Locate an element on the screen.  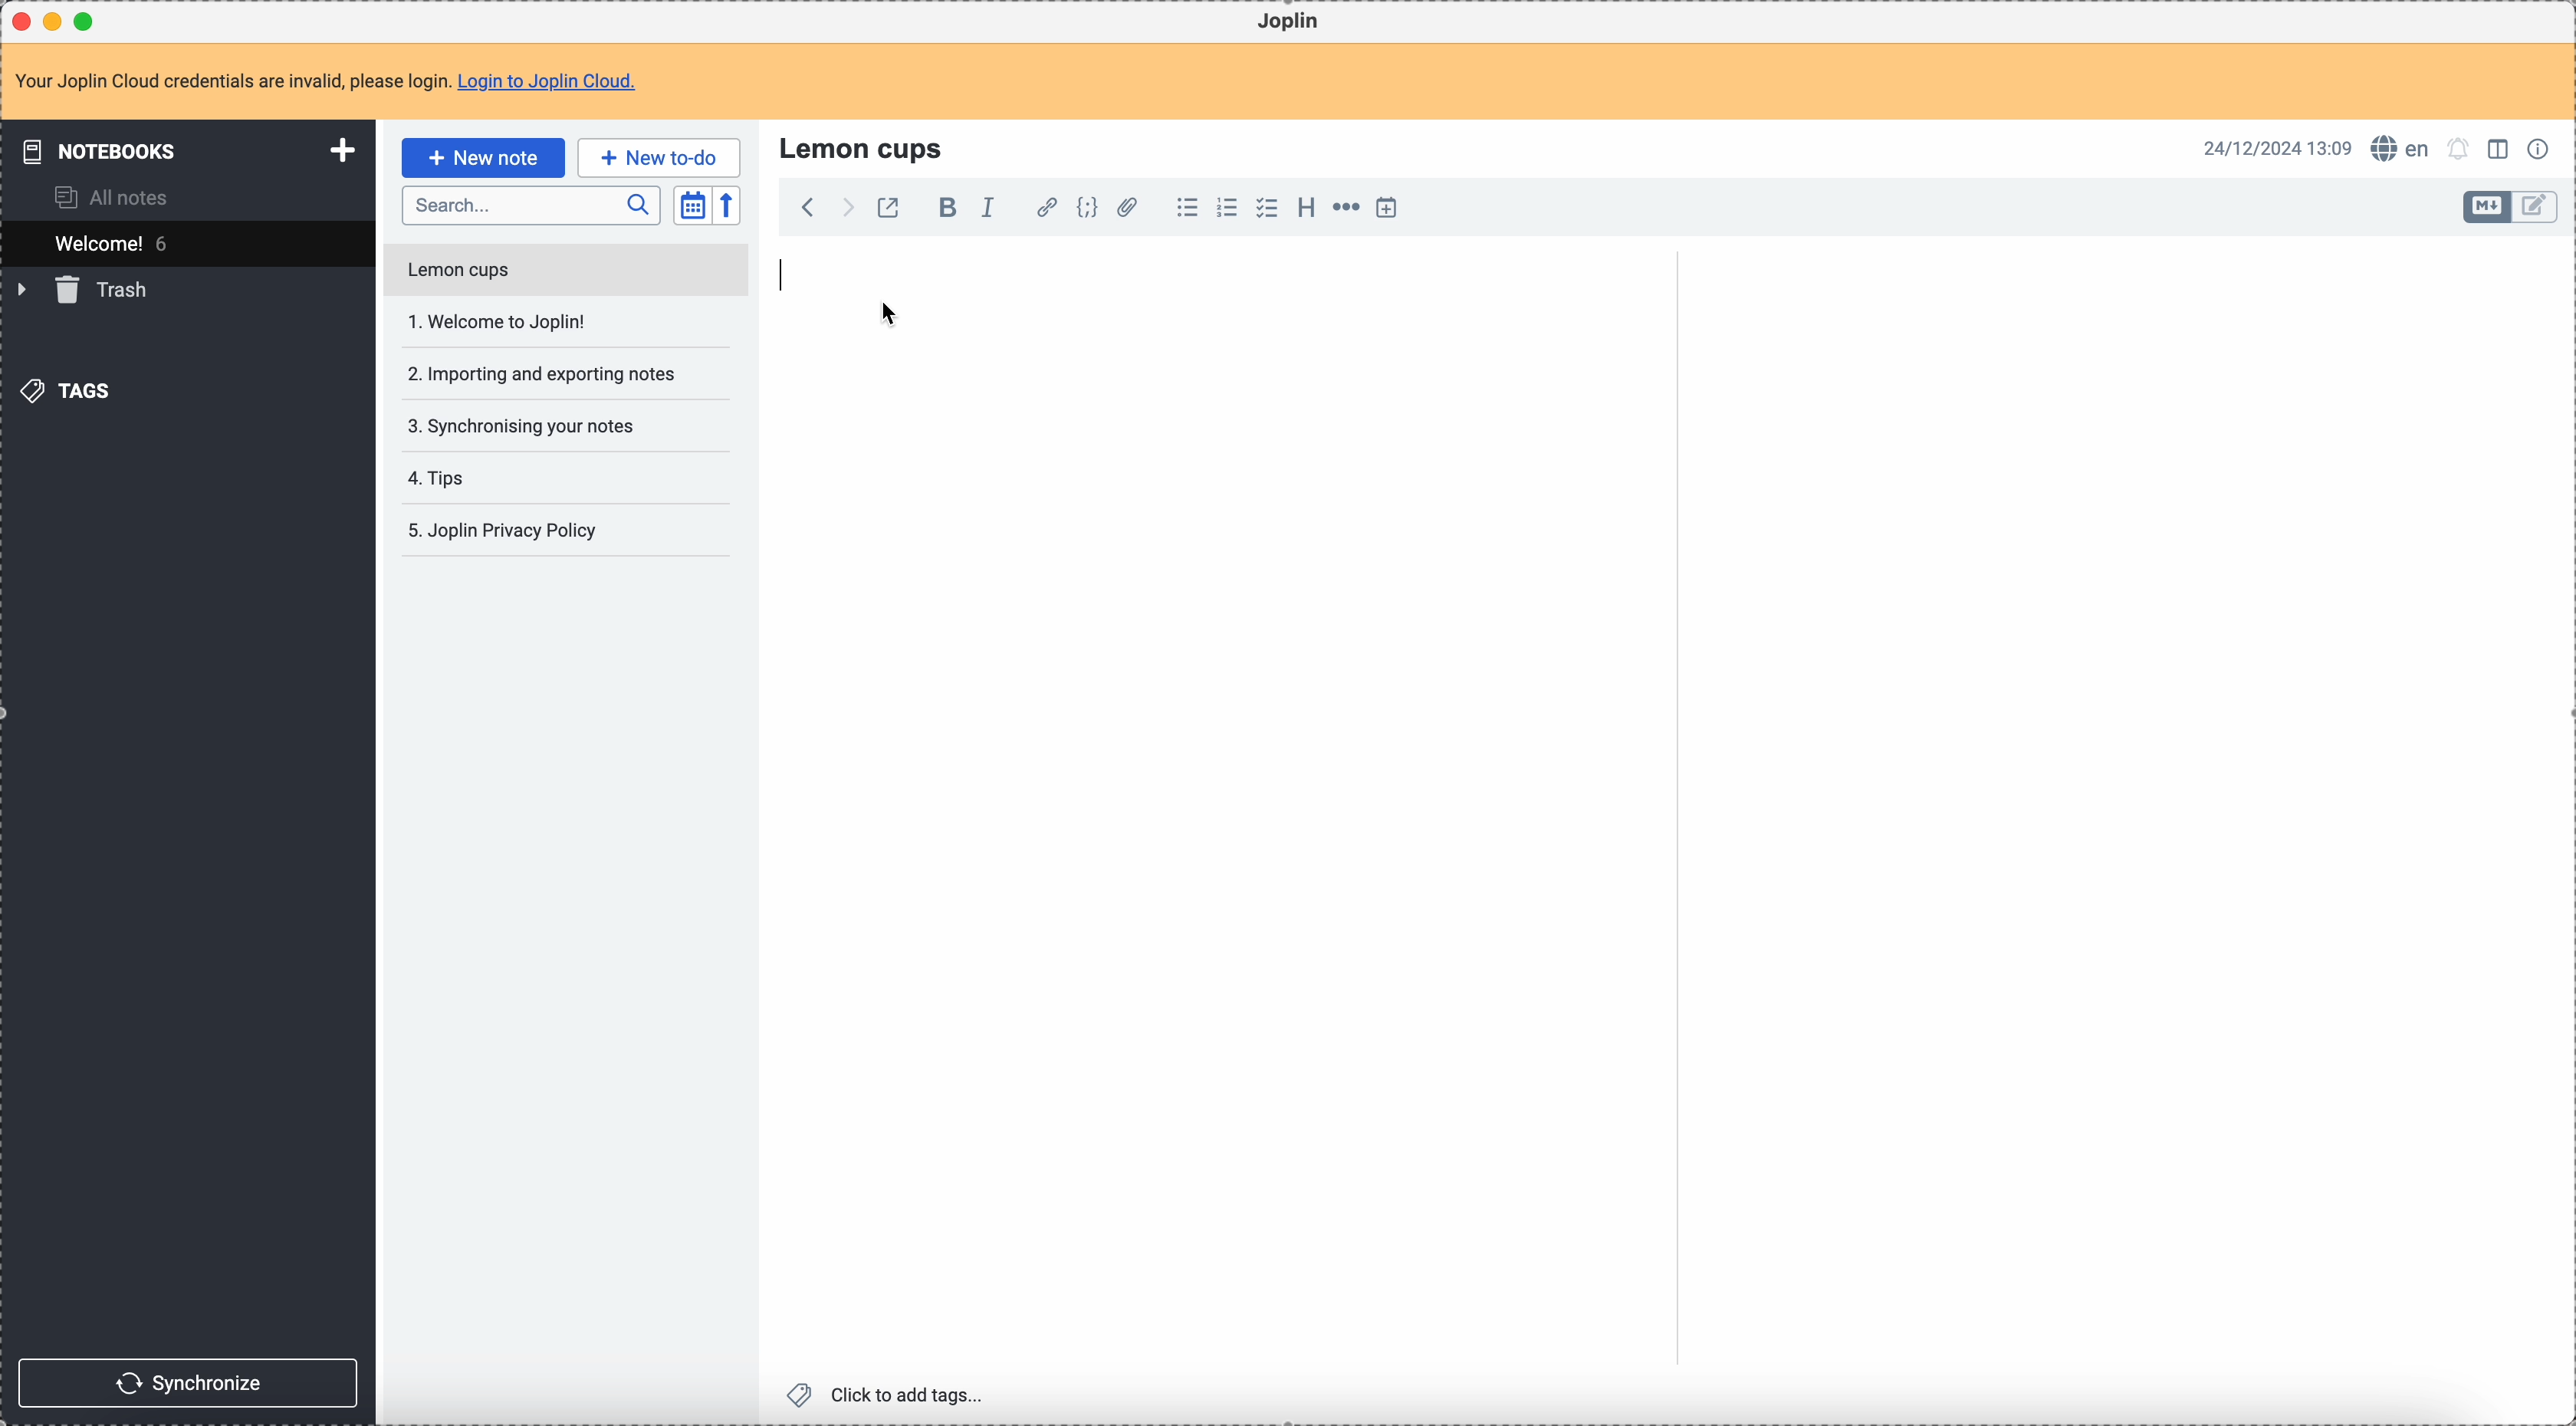
foward is located at coordinates (845, 208).